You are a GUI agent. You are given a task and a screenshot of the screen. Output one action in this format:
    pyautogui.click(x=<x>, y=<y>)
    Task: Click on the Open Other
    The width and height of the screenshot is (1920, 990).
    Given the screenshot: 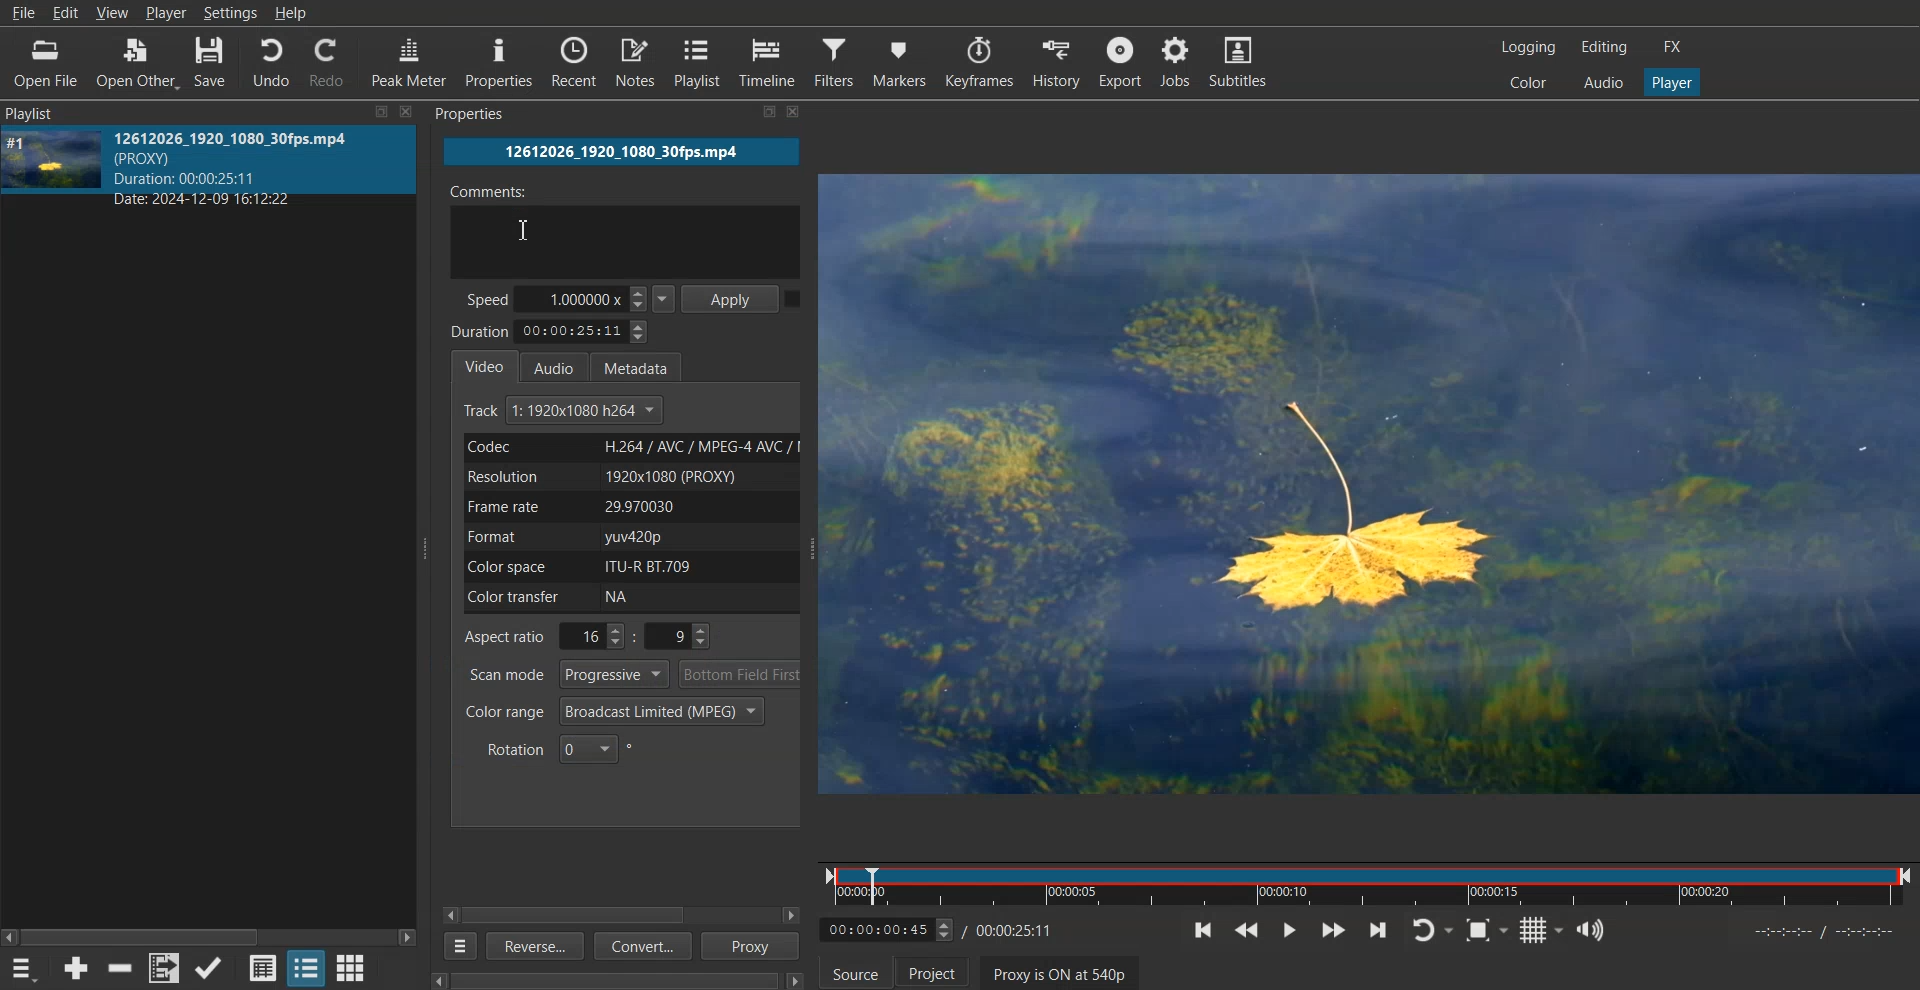 What is the action you would take?
    pyautogui.click(x=135, y=62)
    